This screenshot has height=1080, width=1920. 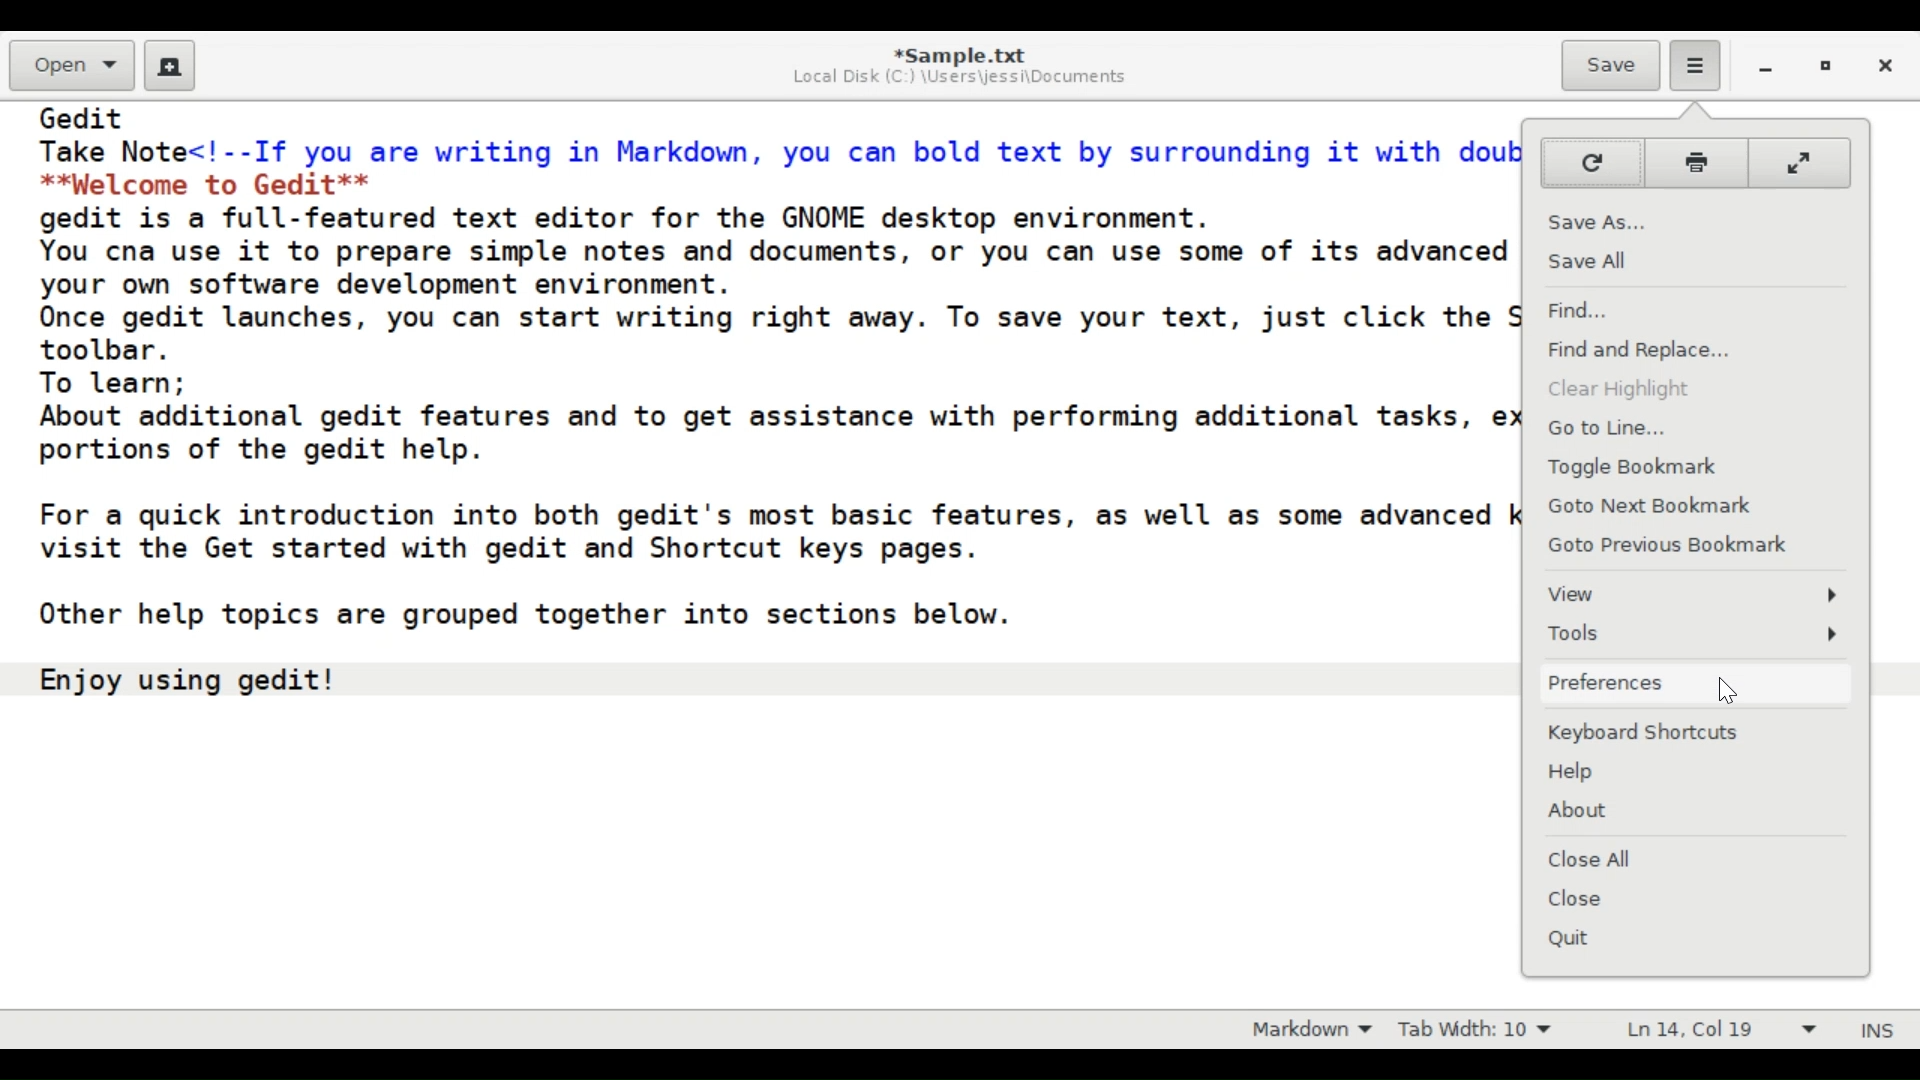 I want to click on Save, so click(x=1610, y=66).